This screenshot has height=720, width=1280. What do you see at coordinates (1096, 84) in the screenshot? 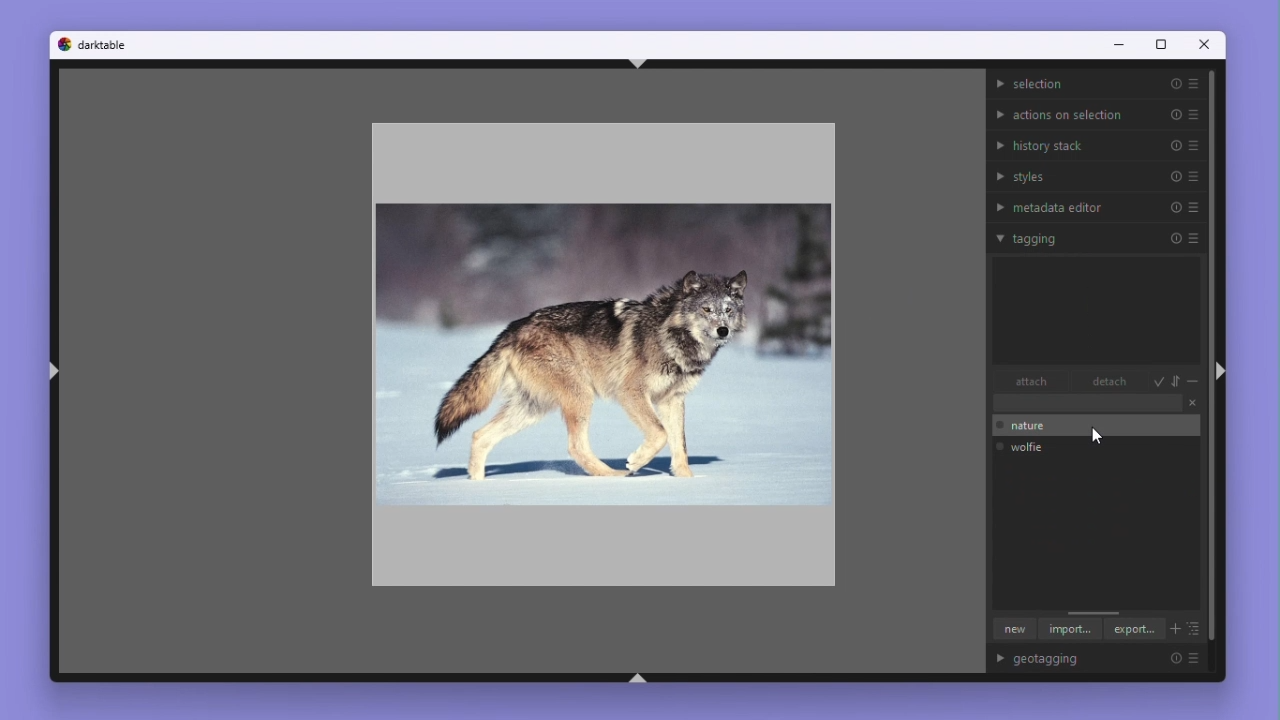
I see `Selection` at bounding box center [1096, 84].